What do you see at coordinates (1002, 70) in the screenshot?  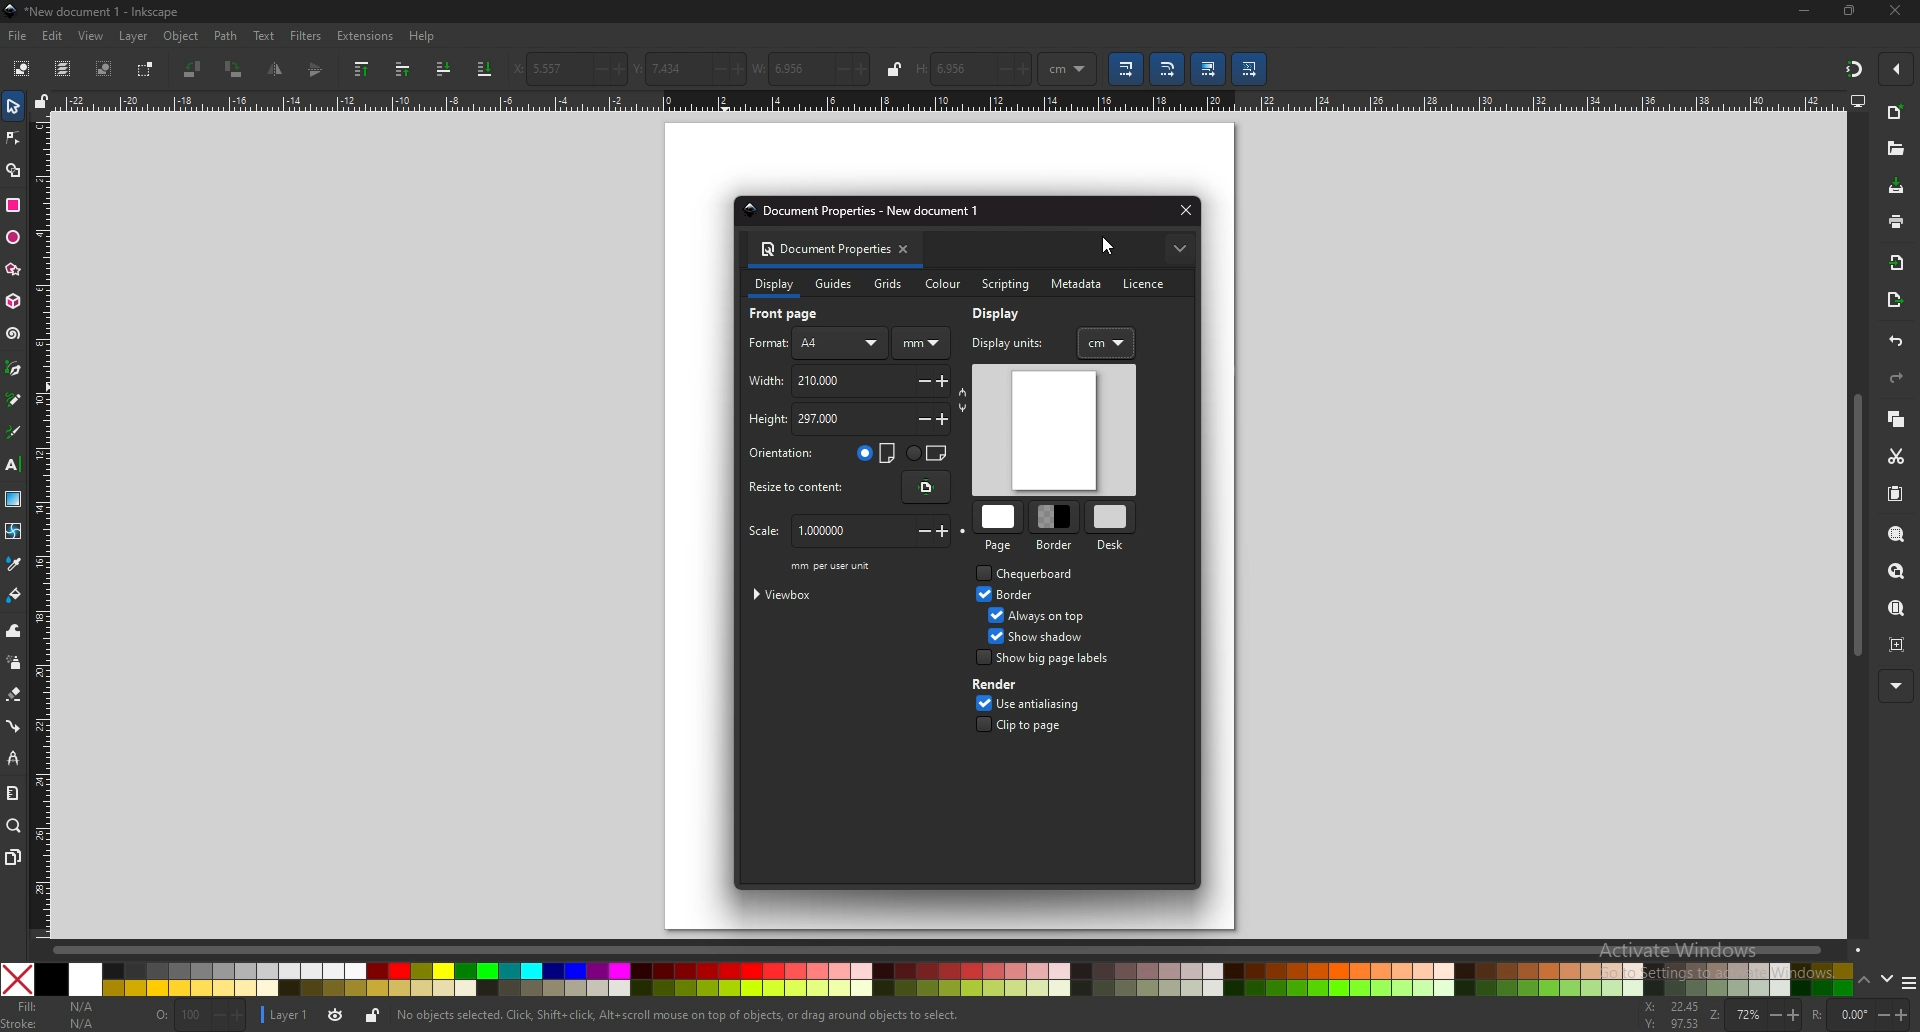 I see `-` at bounding box center [1002, 70].